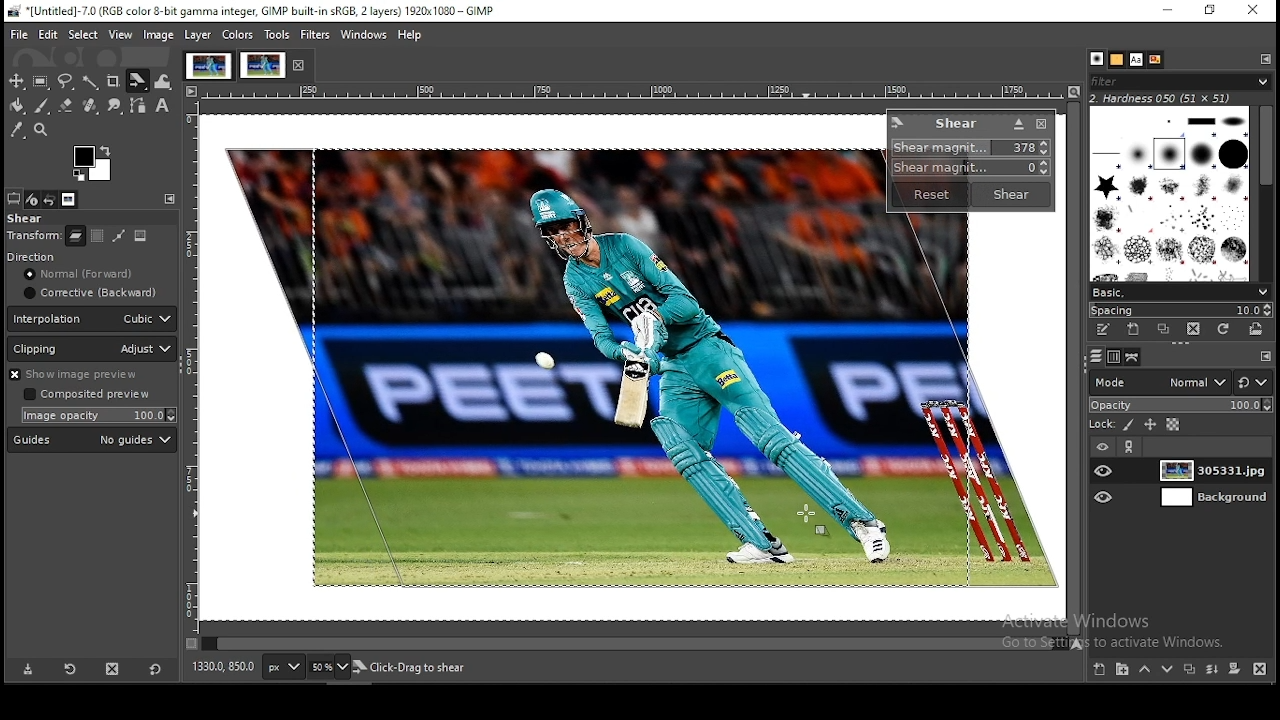 The height and width of the screenshot is (720, 1280). I want to click on help, so click(411, 35).